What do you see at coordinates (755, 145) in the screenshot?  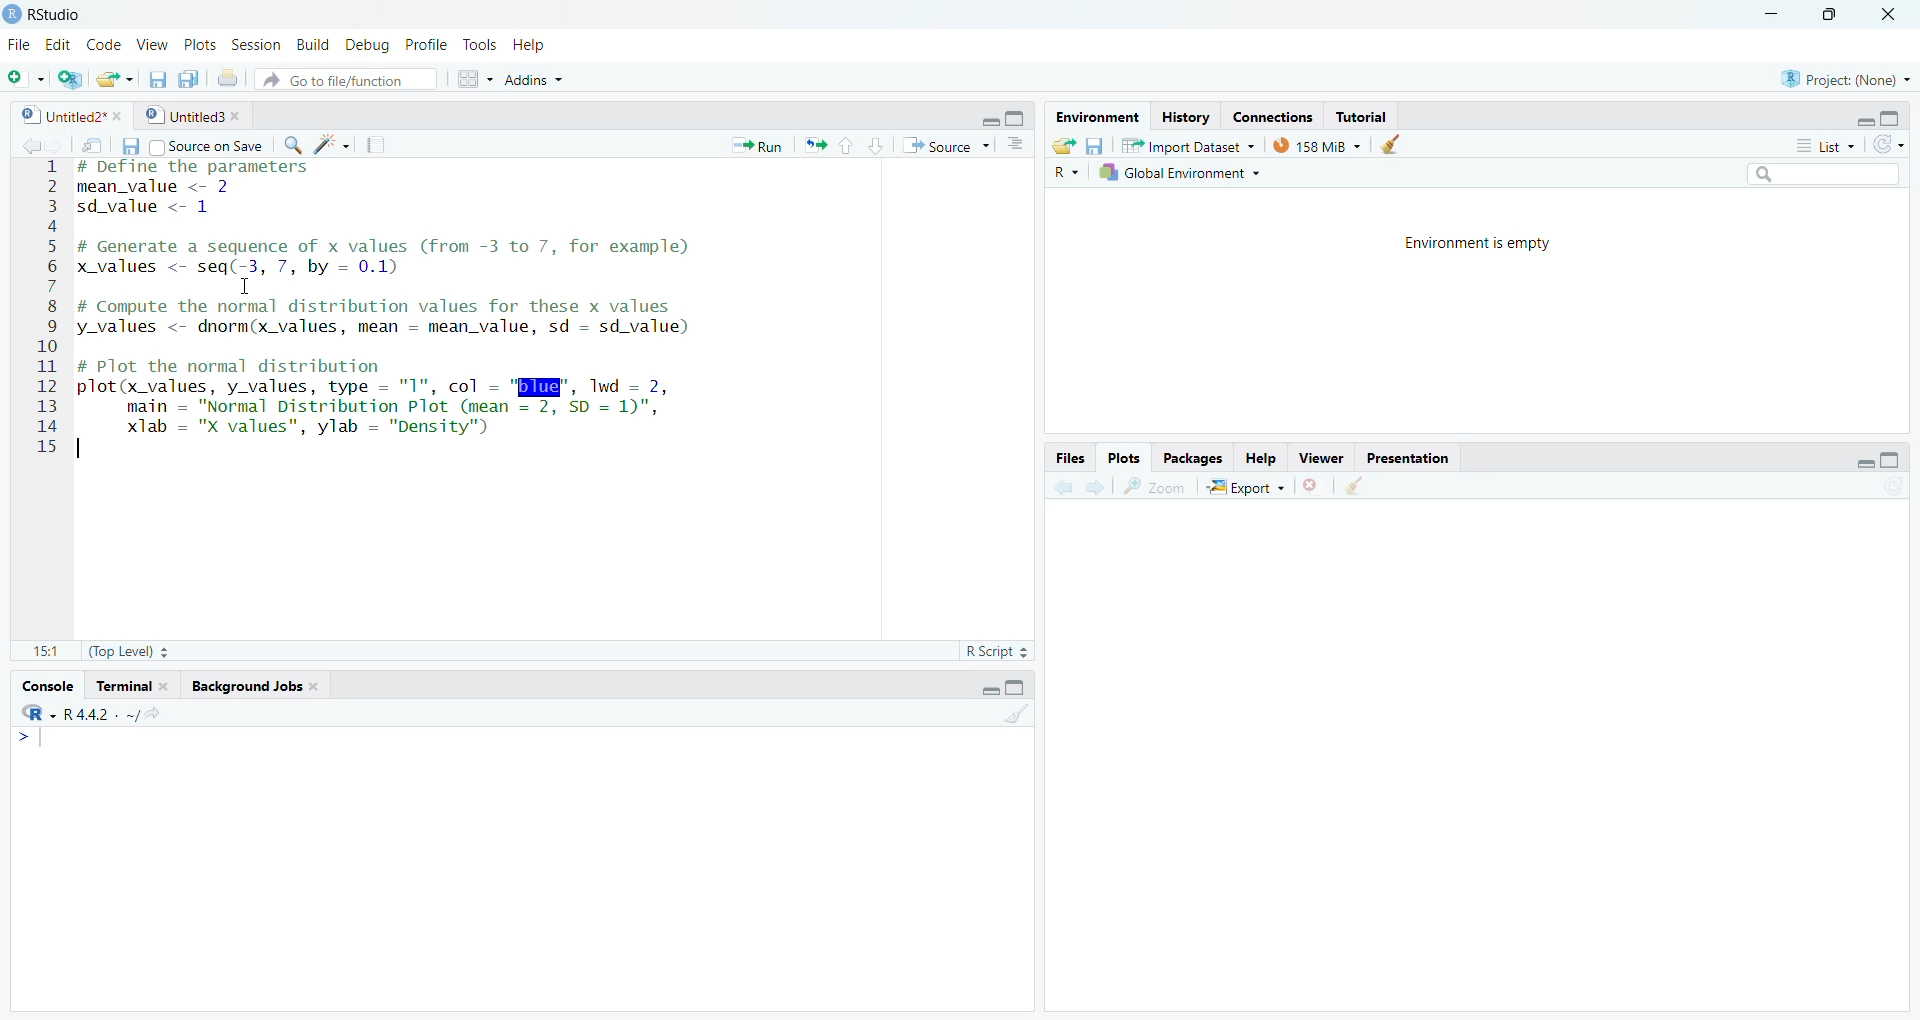 I see `Run` at bounding box center [755, 145].